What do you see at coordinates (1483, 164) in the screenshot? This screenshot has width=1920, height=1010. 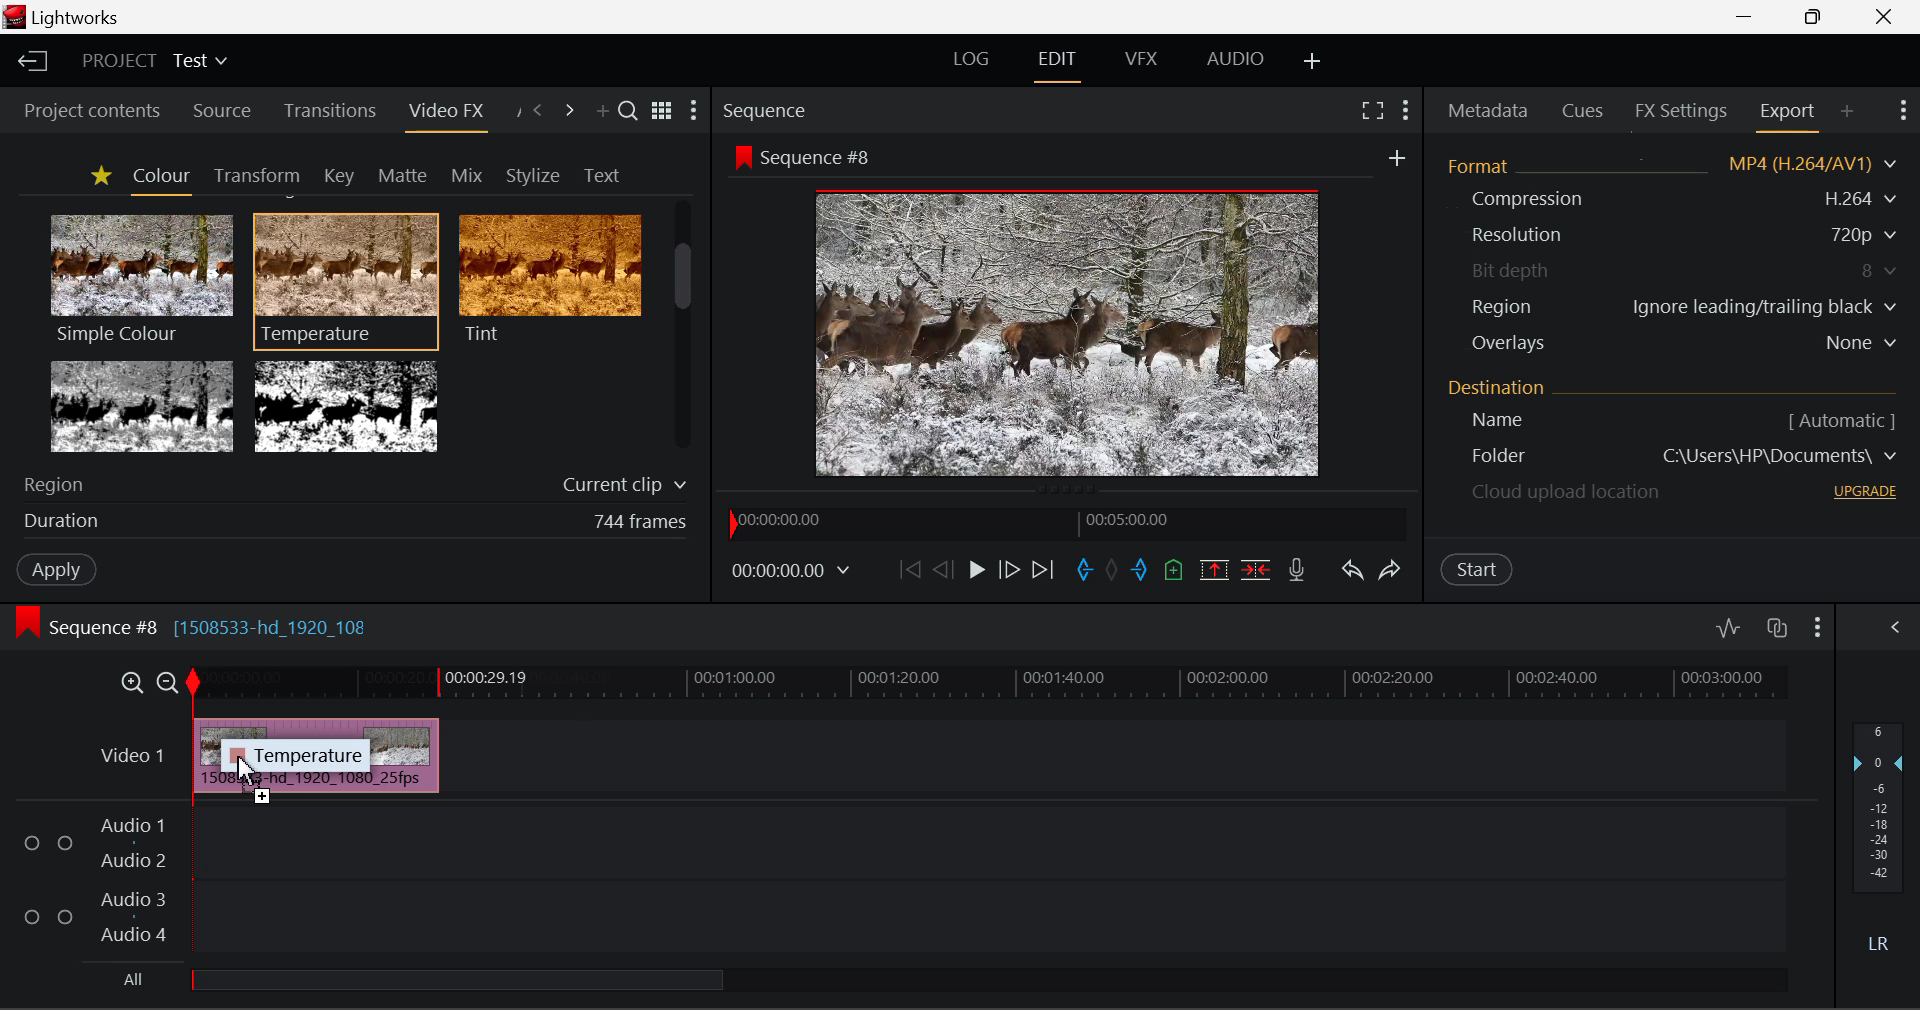 I see `Format` at bounding box center [1483, 164].